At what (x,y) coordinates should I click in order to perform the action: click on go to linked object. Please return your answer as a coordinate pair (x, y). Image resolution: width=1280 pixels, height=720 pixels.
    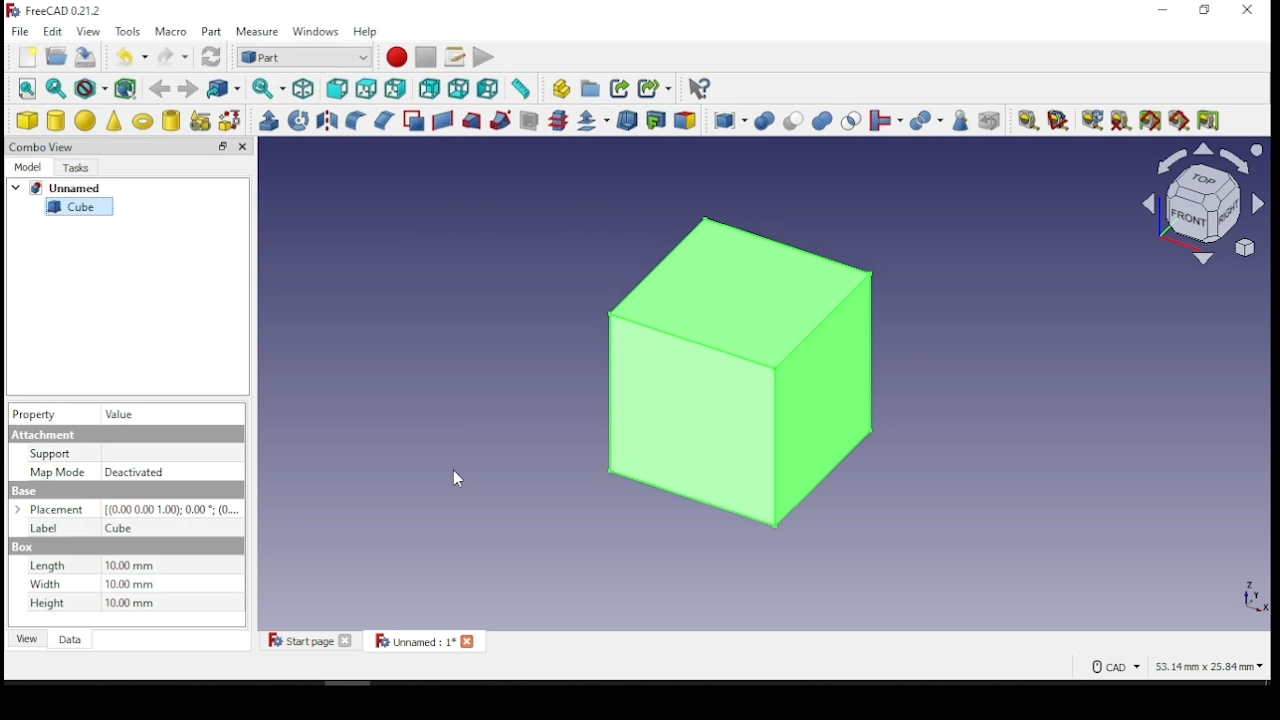
    Looking at the image, I should click on (222, 88).